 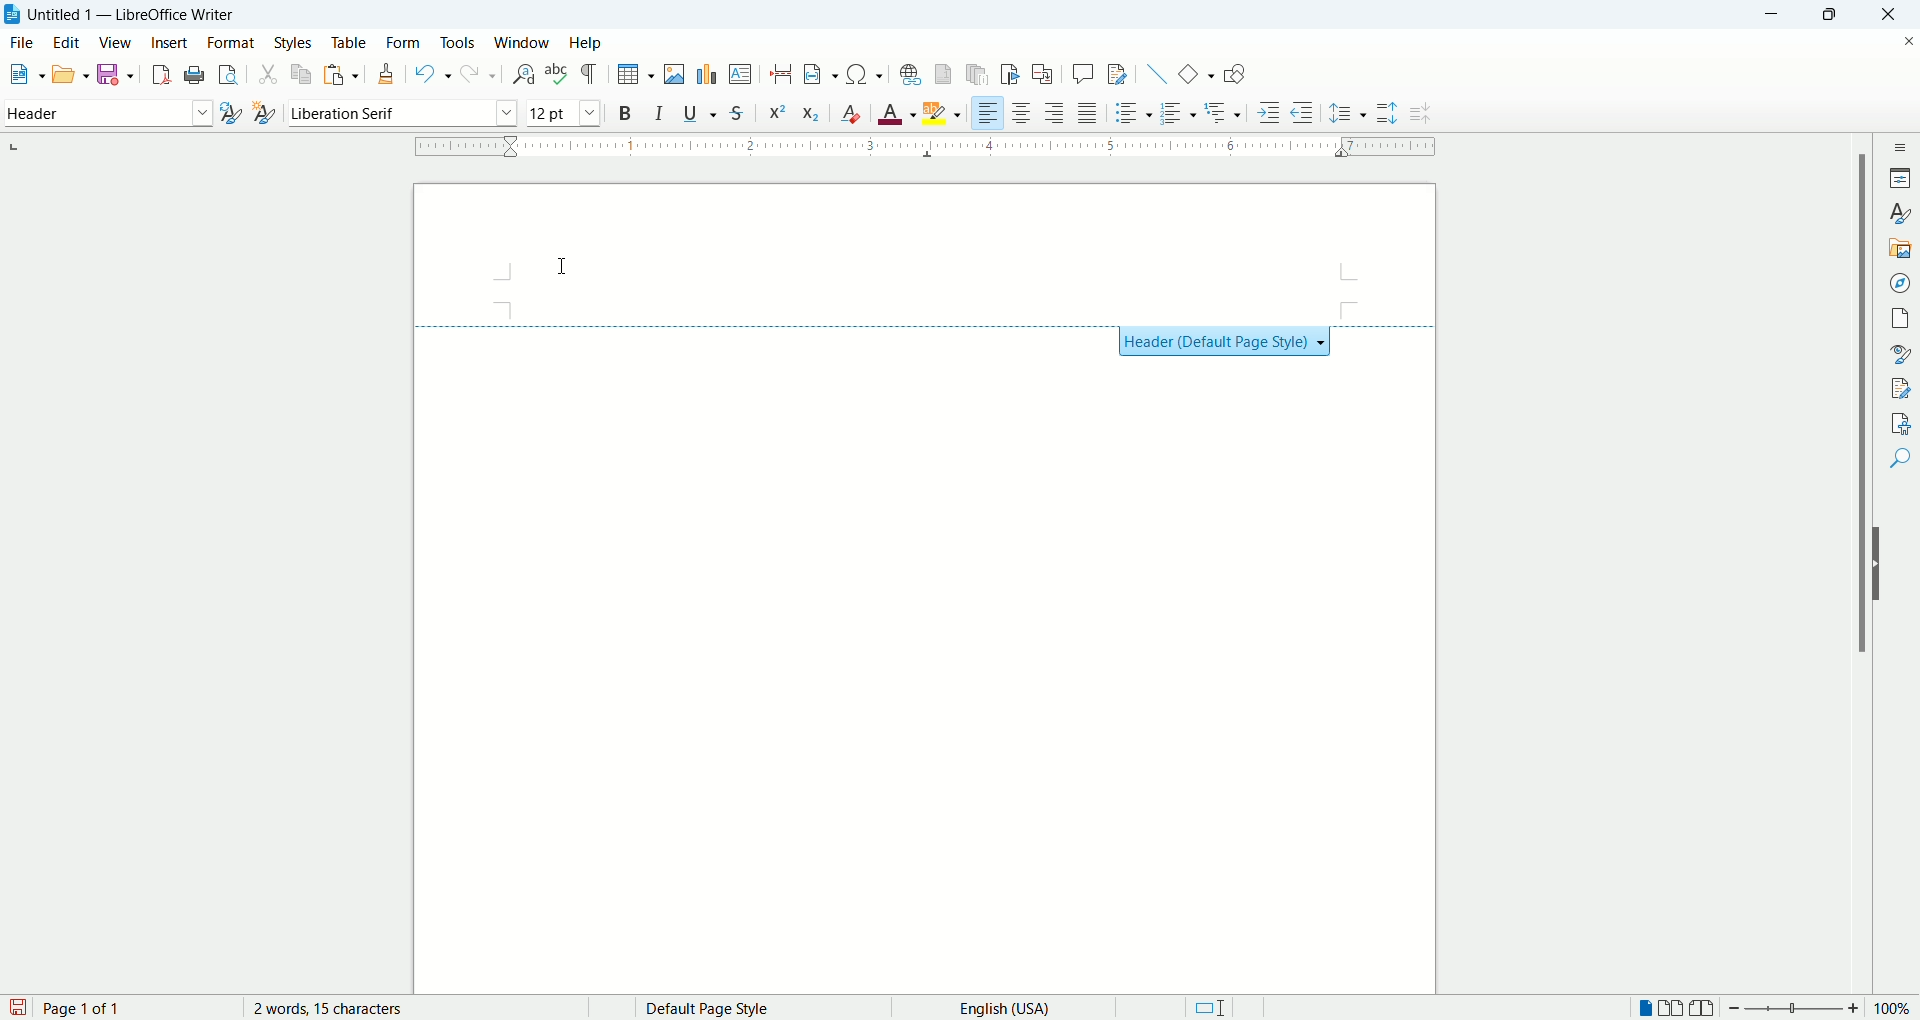 I want to click on form, so click(x=401, y=42).